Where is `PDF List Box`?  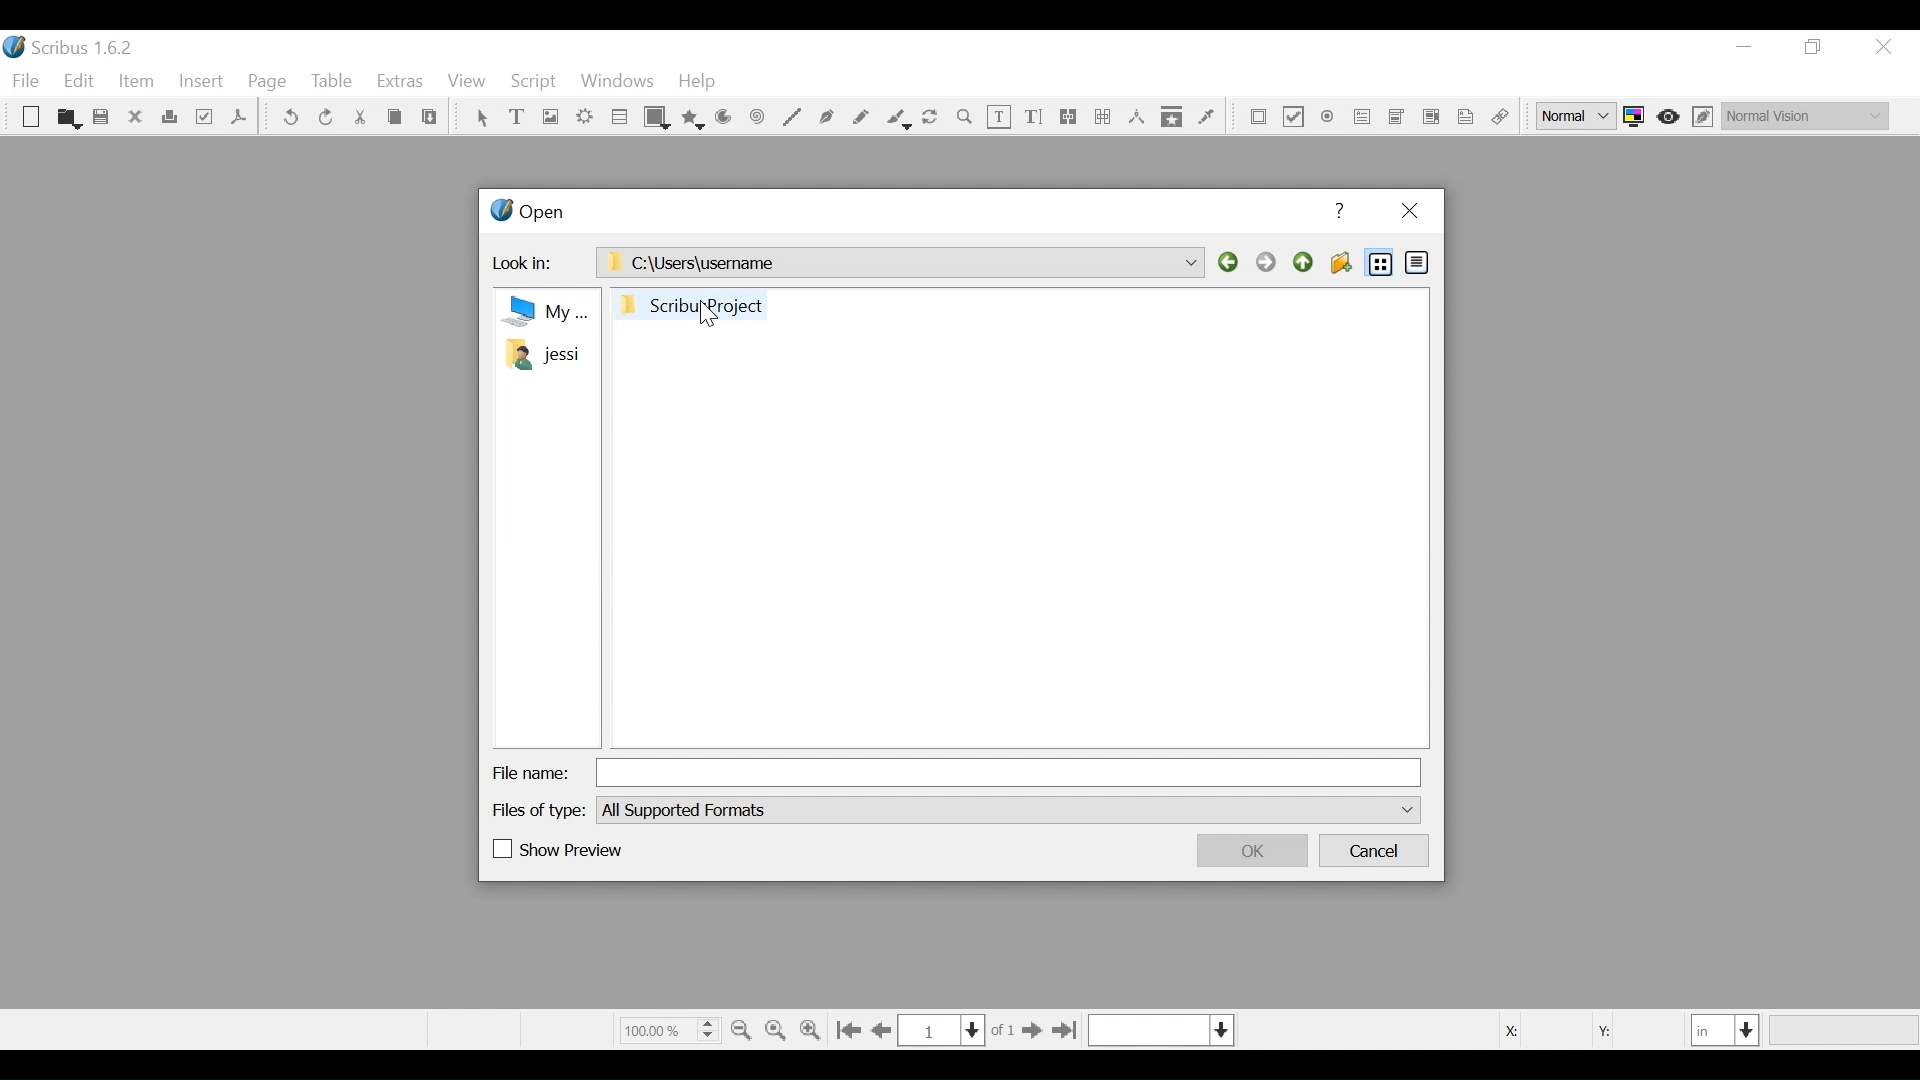
PDF List Box is located at coordinates (1396, 117).